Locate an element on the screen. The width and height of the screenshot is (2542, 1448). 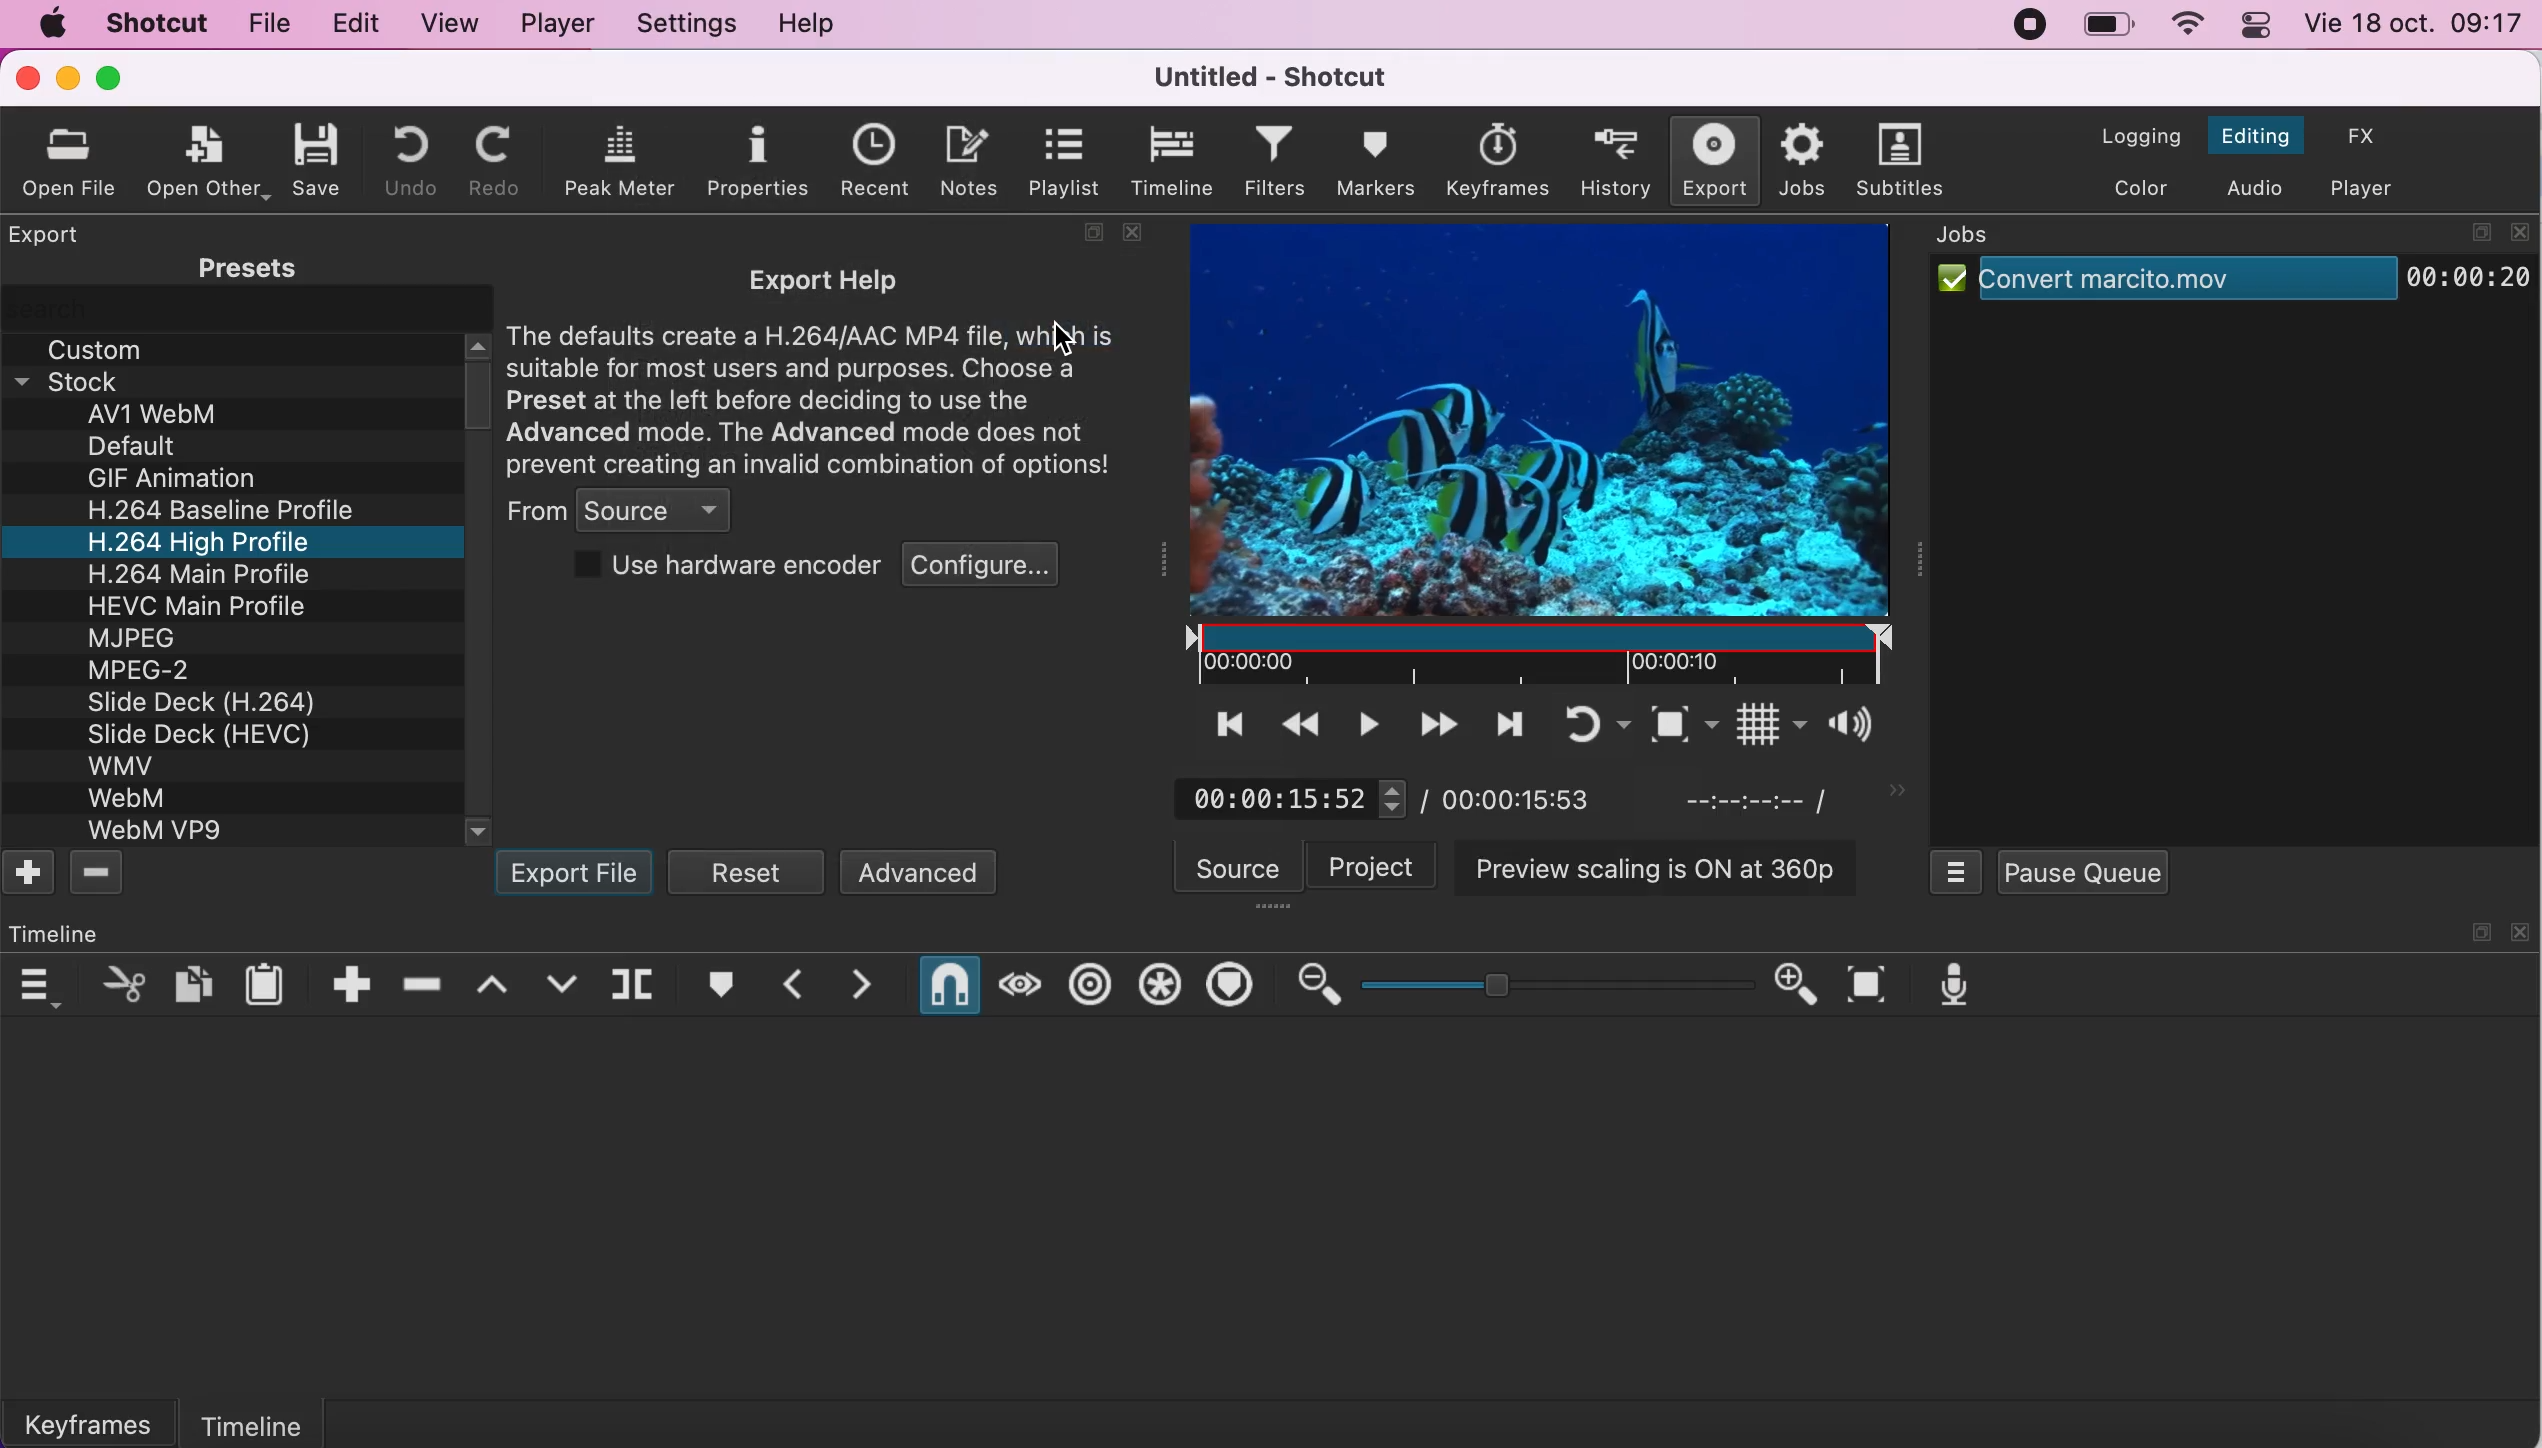
export is located at coordinates (1708, 160).